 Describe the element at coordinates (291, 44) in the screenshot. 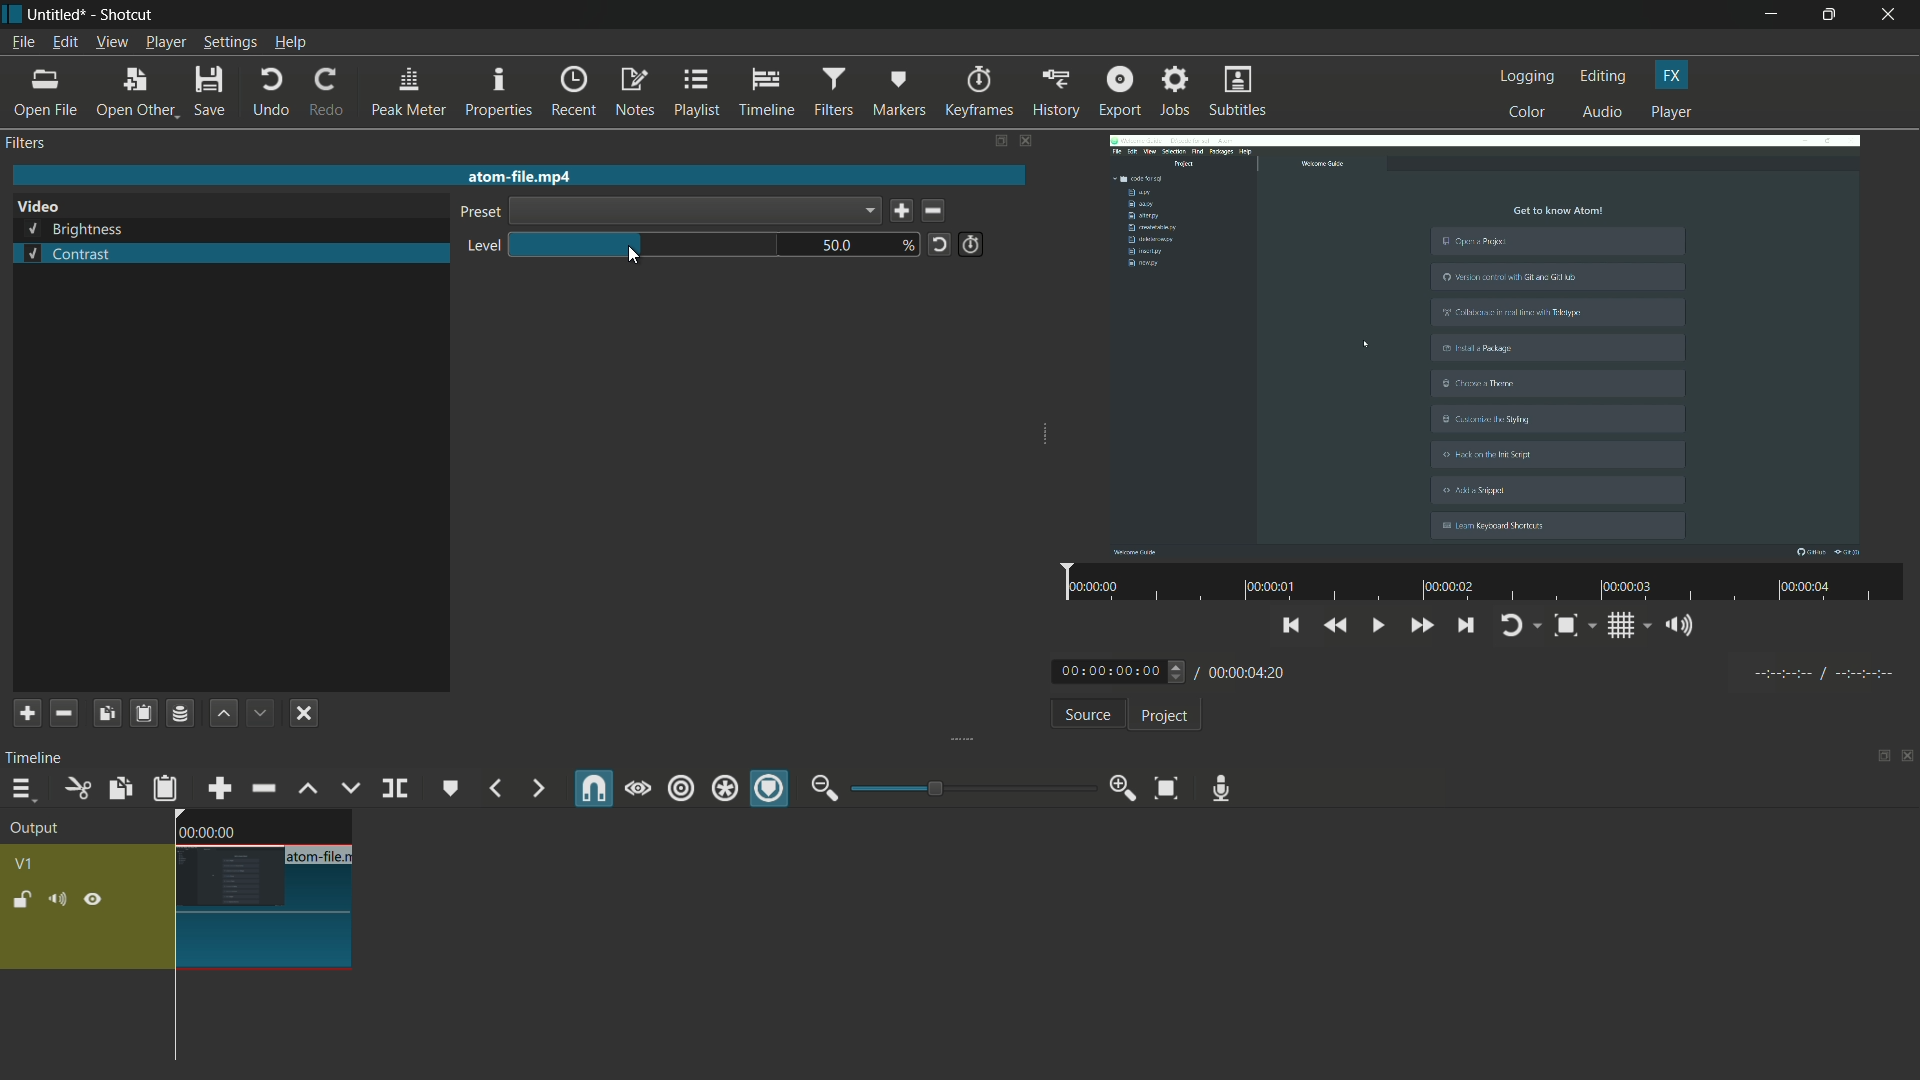

I see `help menu` at that location.